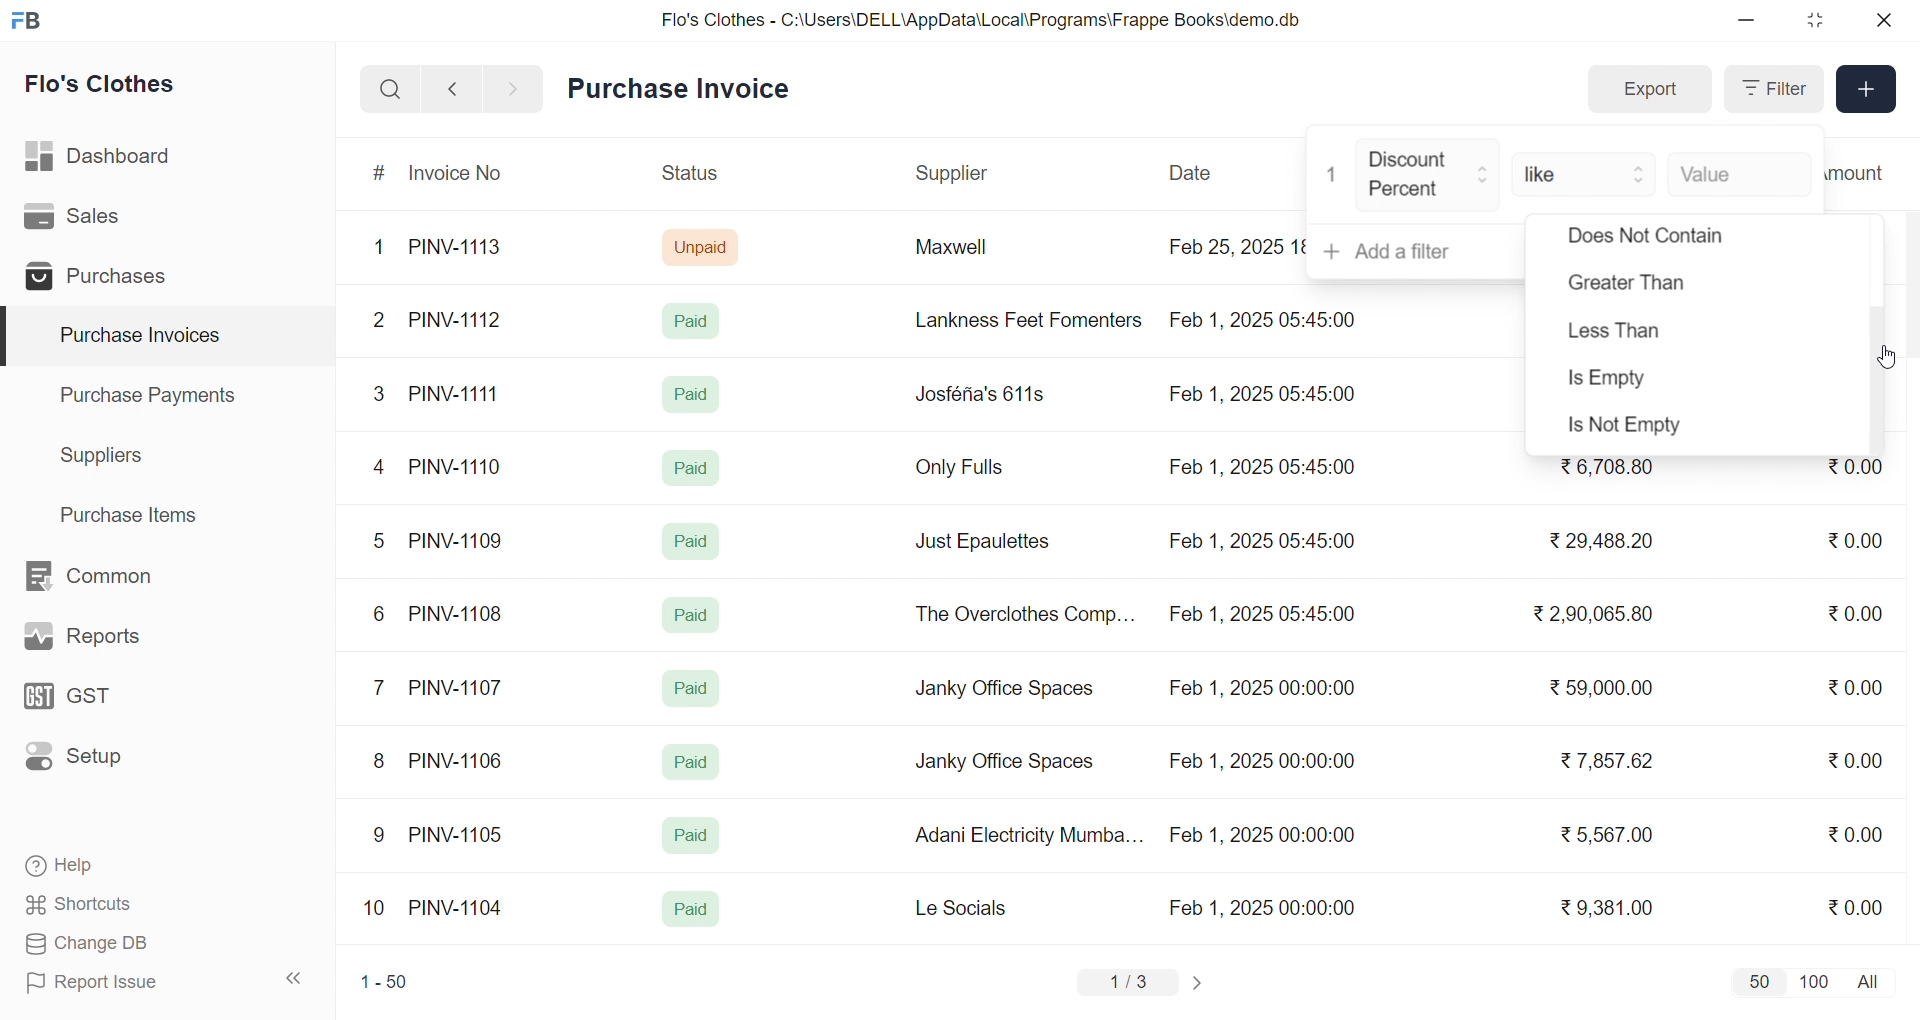 Image resolution: width=1920 pixels, height=1020 pixels. I want to click on Export, so click(1649, 90).